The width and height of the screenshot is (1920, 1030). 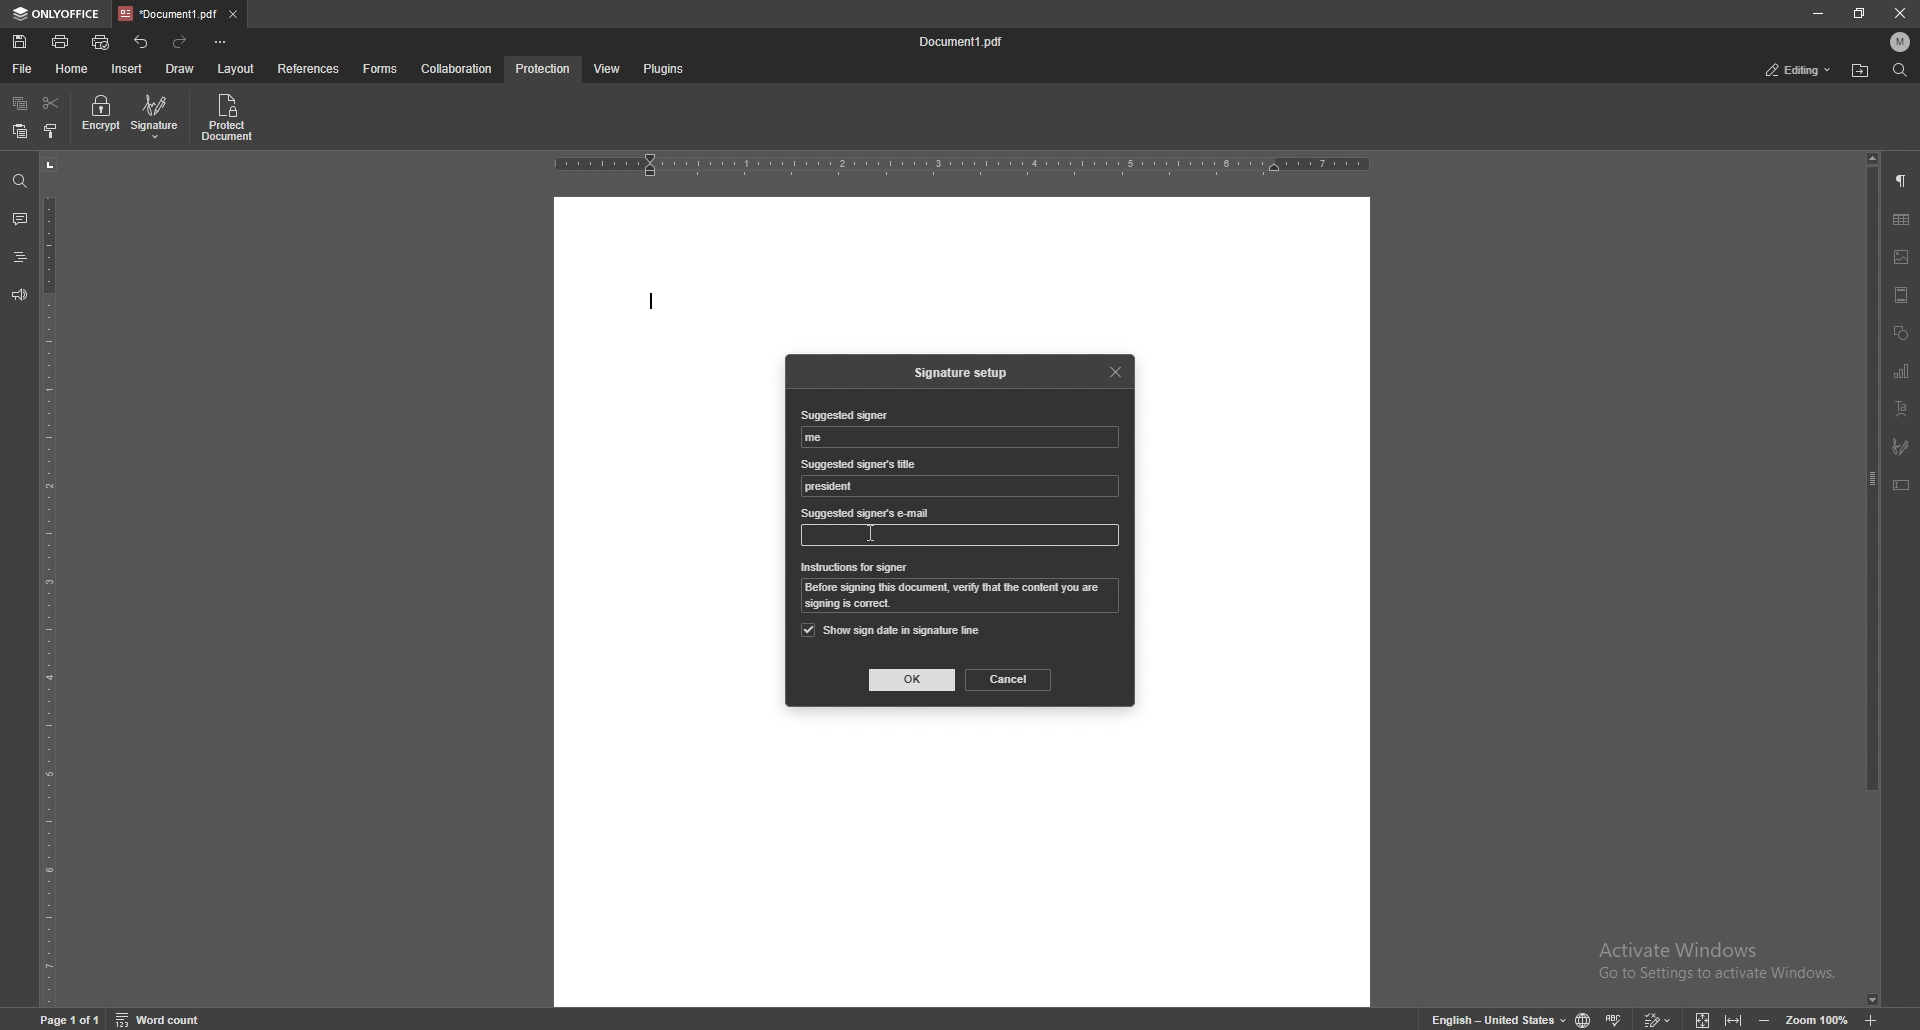 What do you see at coordinates (869, 534) in the screenshot?
I see `cursor` at bounding box center [869, 534].